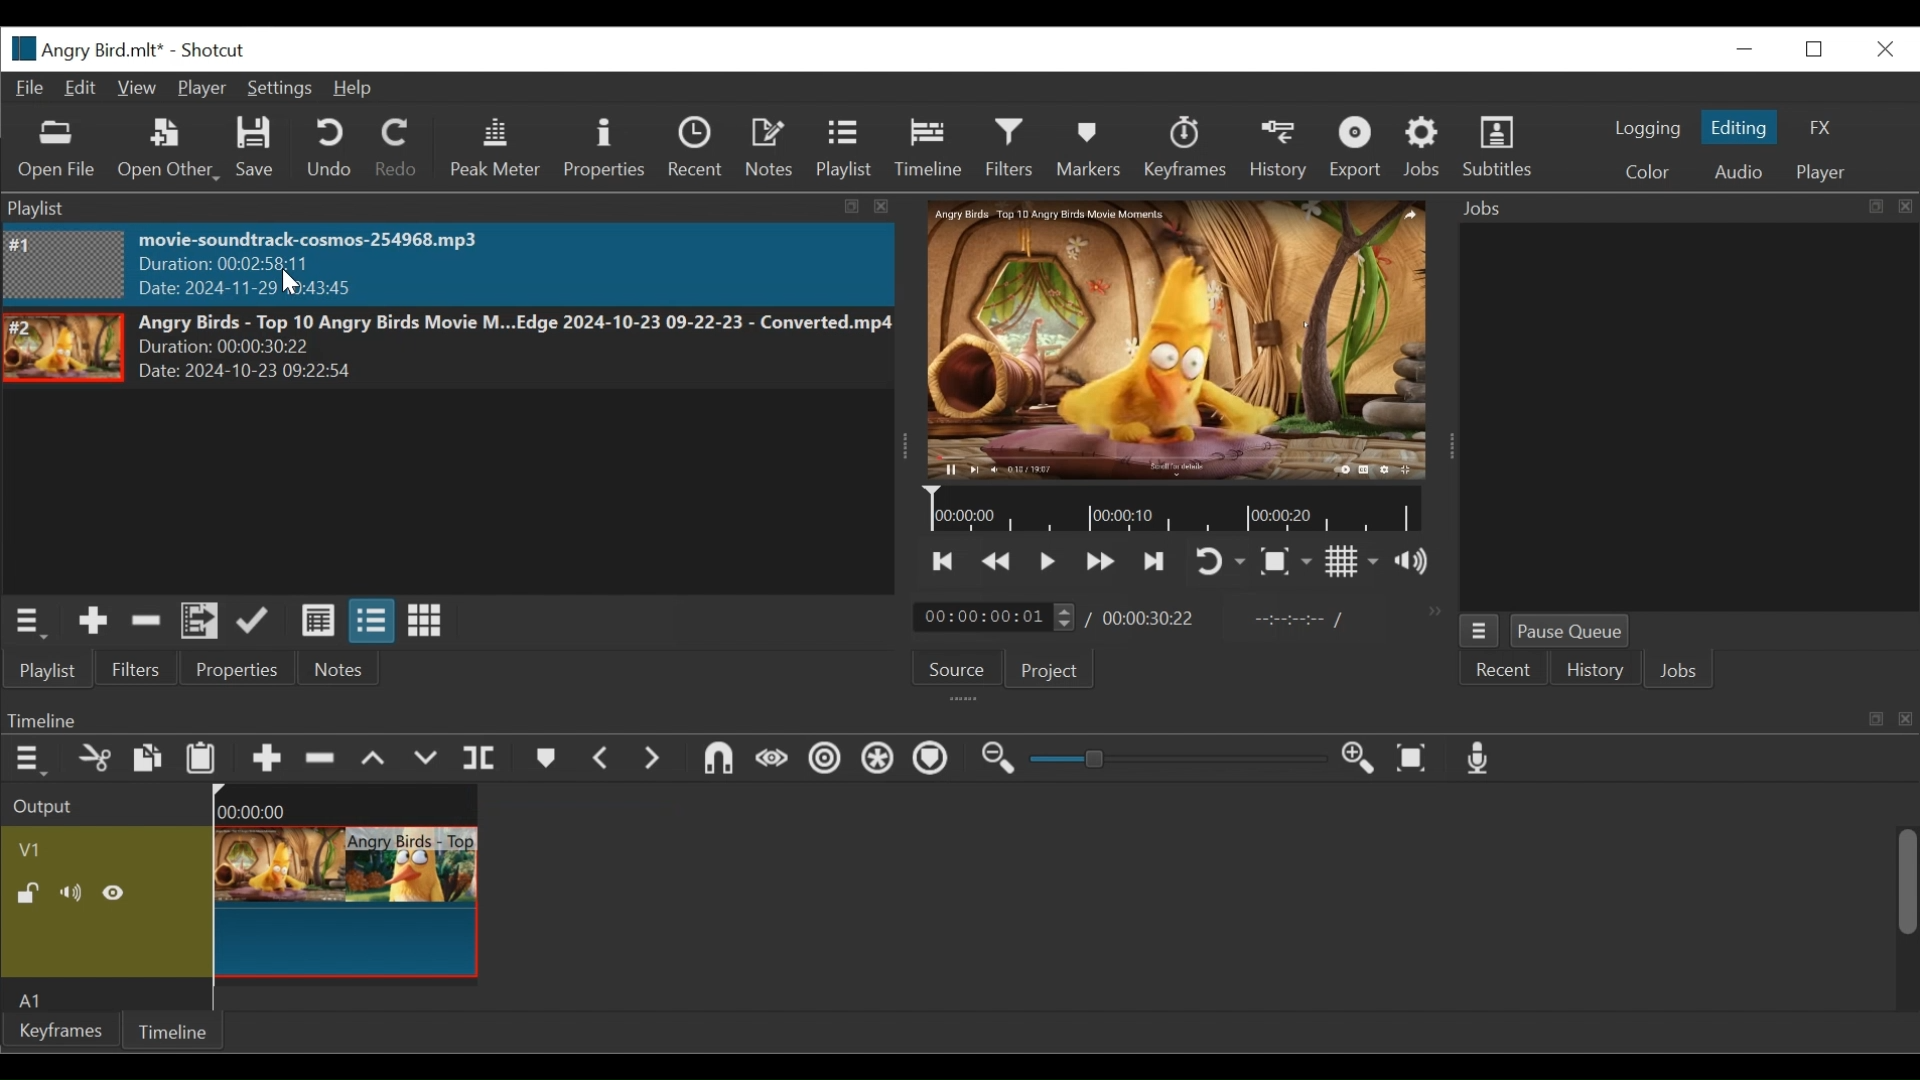 This screenshot has height=1080, width=1920. I want to click on Playlist, so click(844, 150).